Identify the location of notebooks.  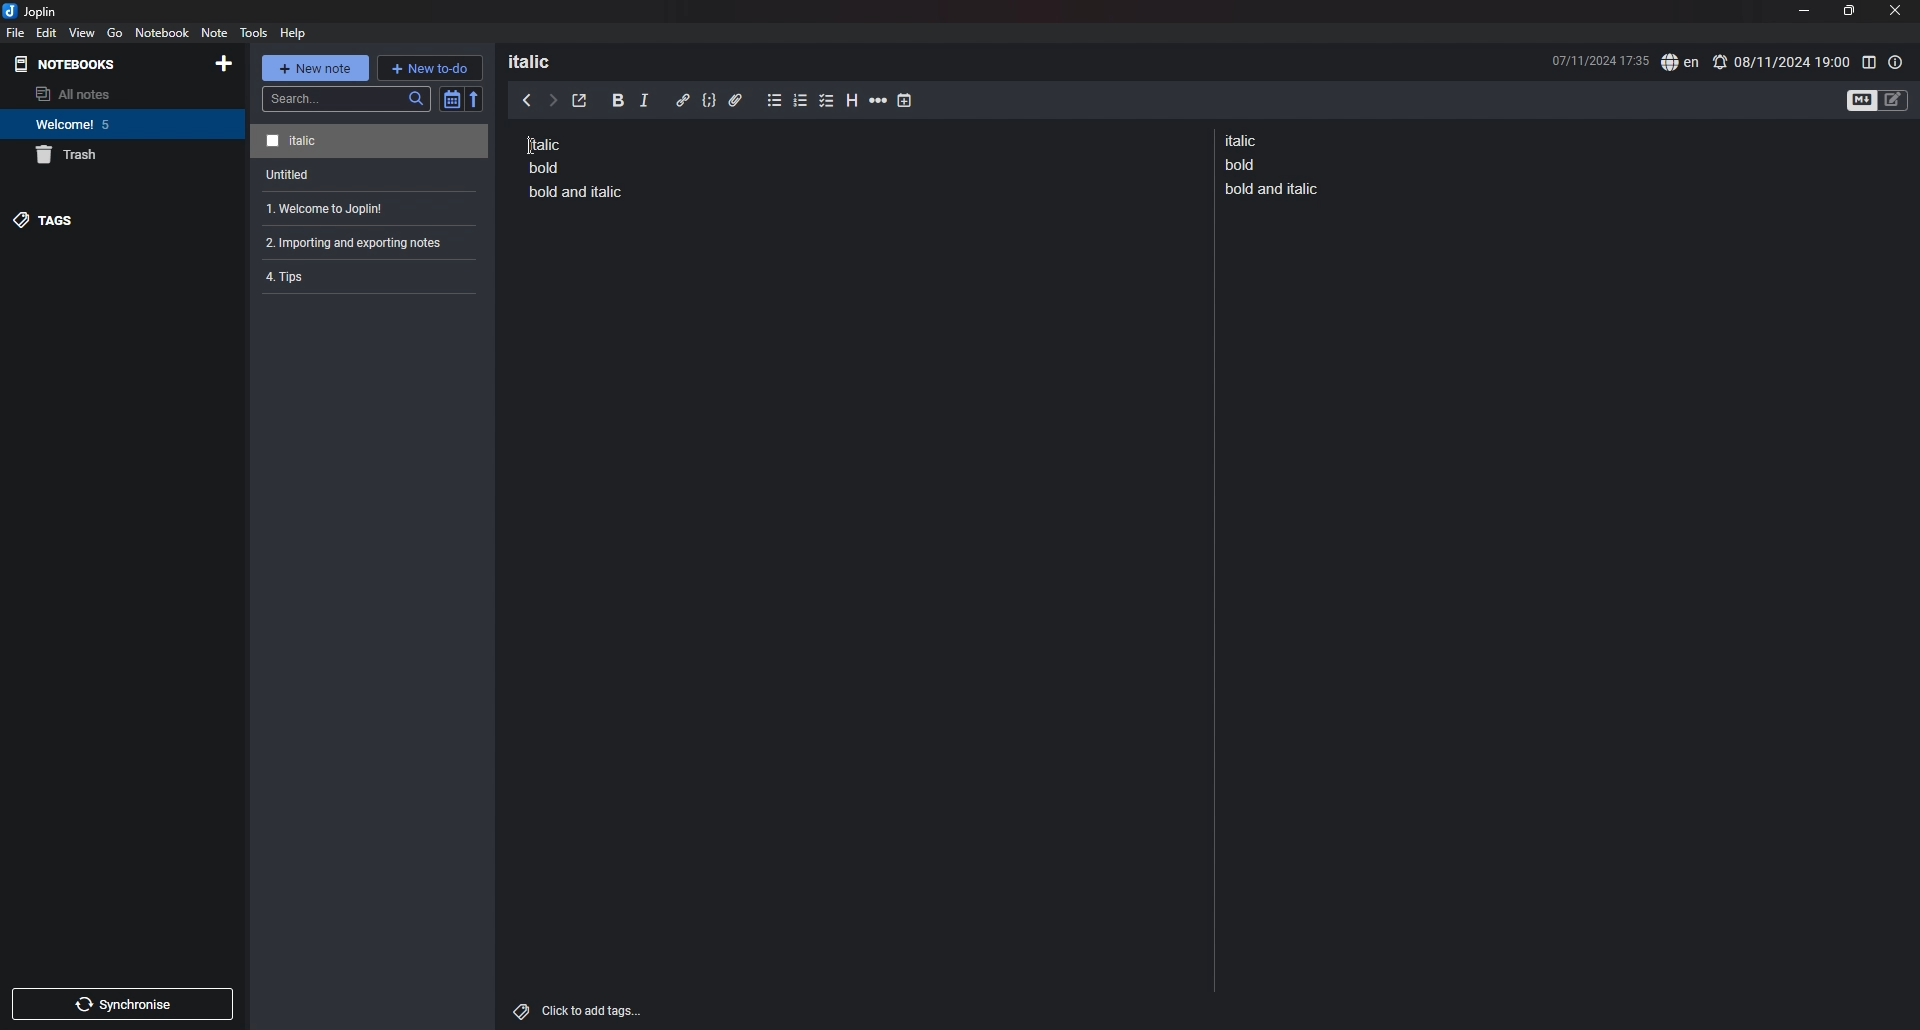
(70, 64).